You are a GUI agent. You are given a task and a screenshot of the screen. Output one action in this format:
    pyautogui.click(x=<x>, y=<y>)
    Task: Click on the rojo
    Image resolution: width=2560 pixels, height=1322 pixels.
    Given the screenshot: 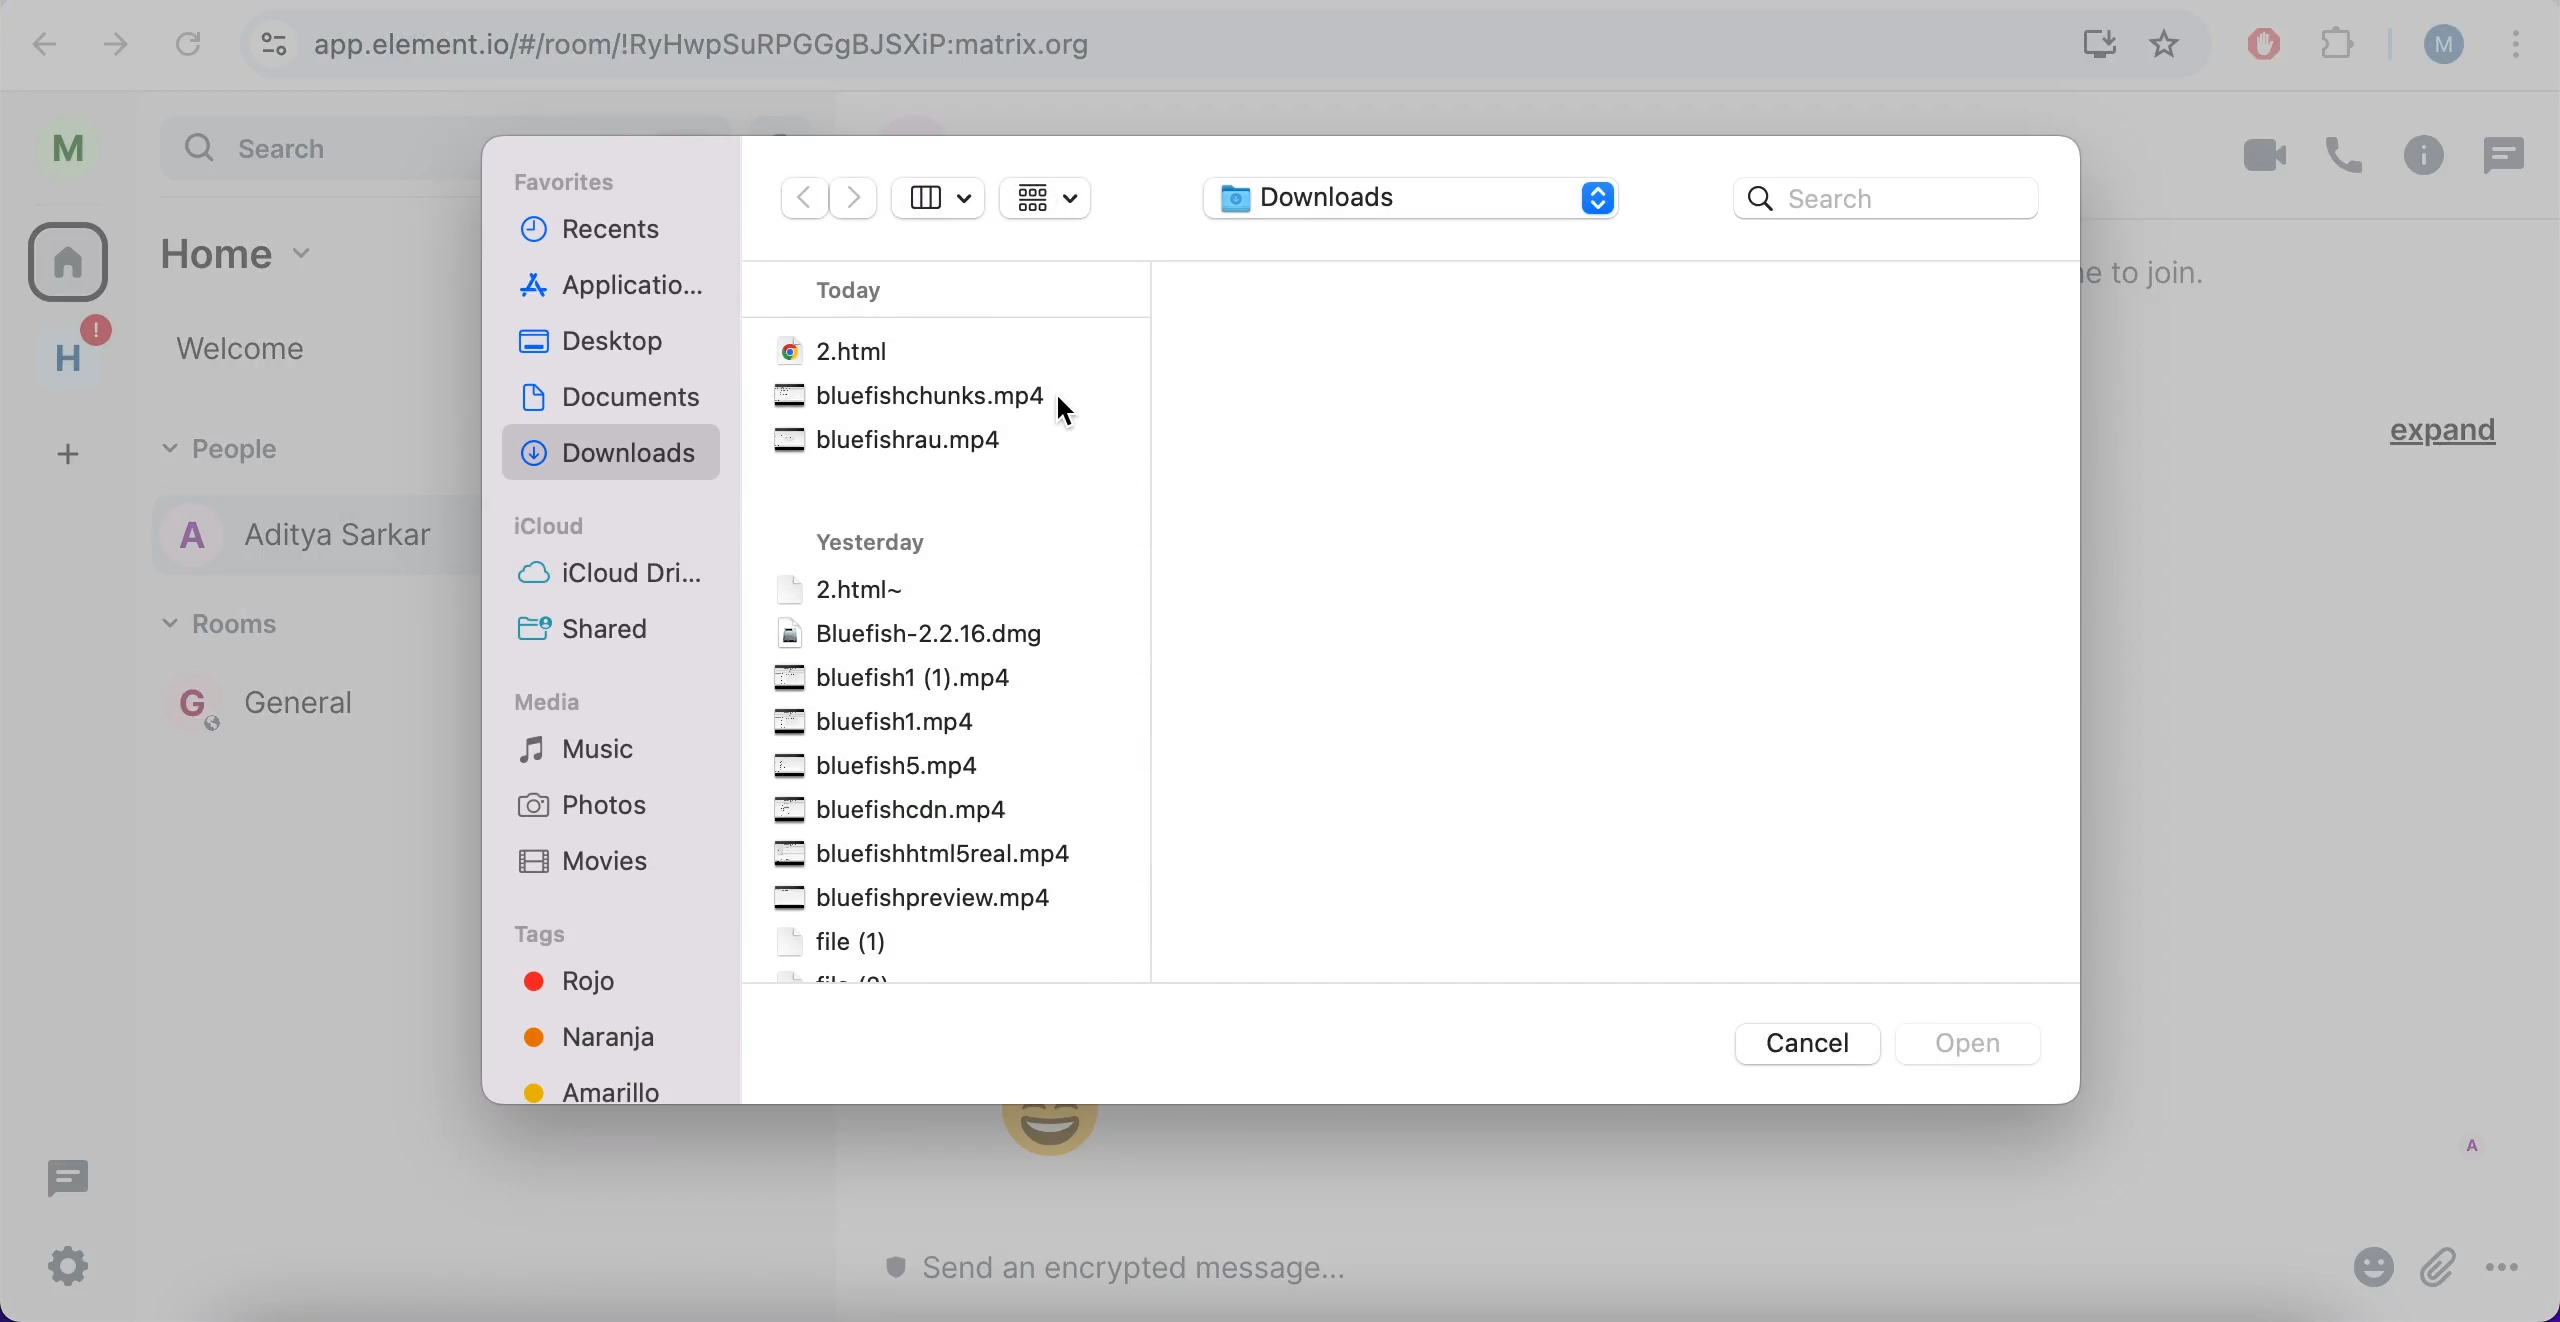 What is the action you would take?
    pyautogui.click(x=613, y=986)
    